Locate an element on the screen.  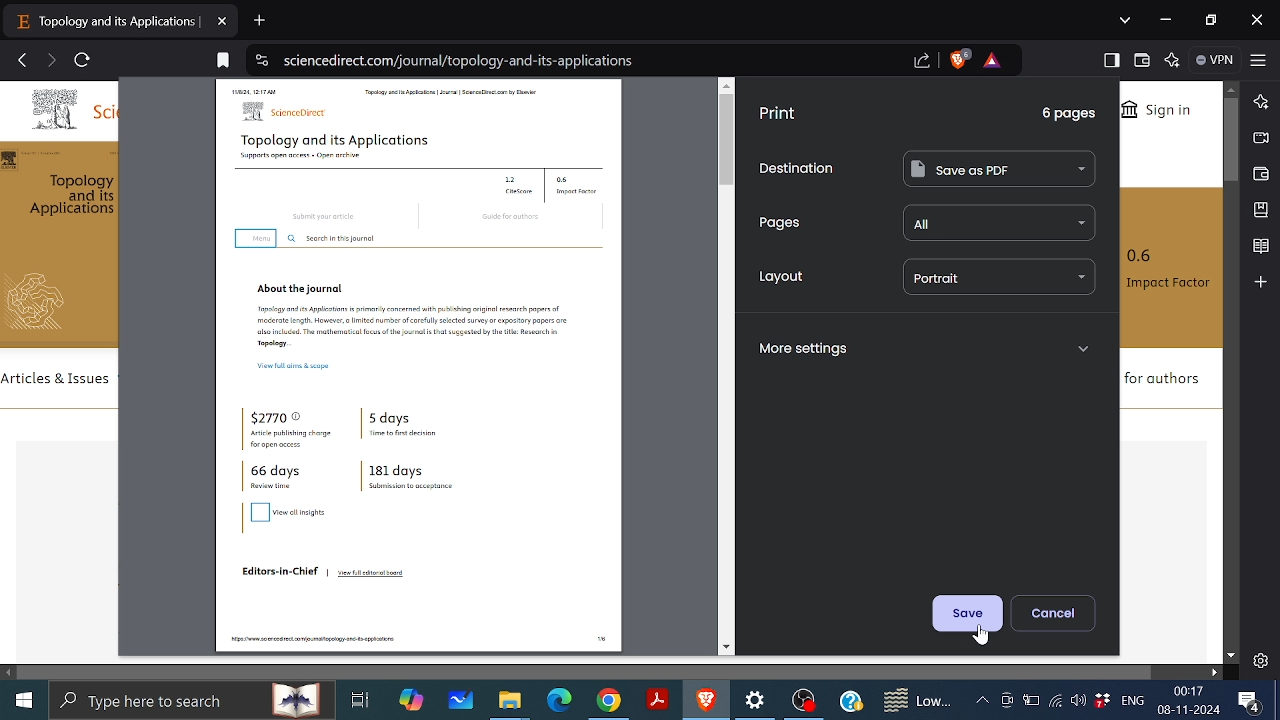
Settings is located at coordinates (1260, 661).